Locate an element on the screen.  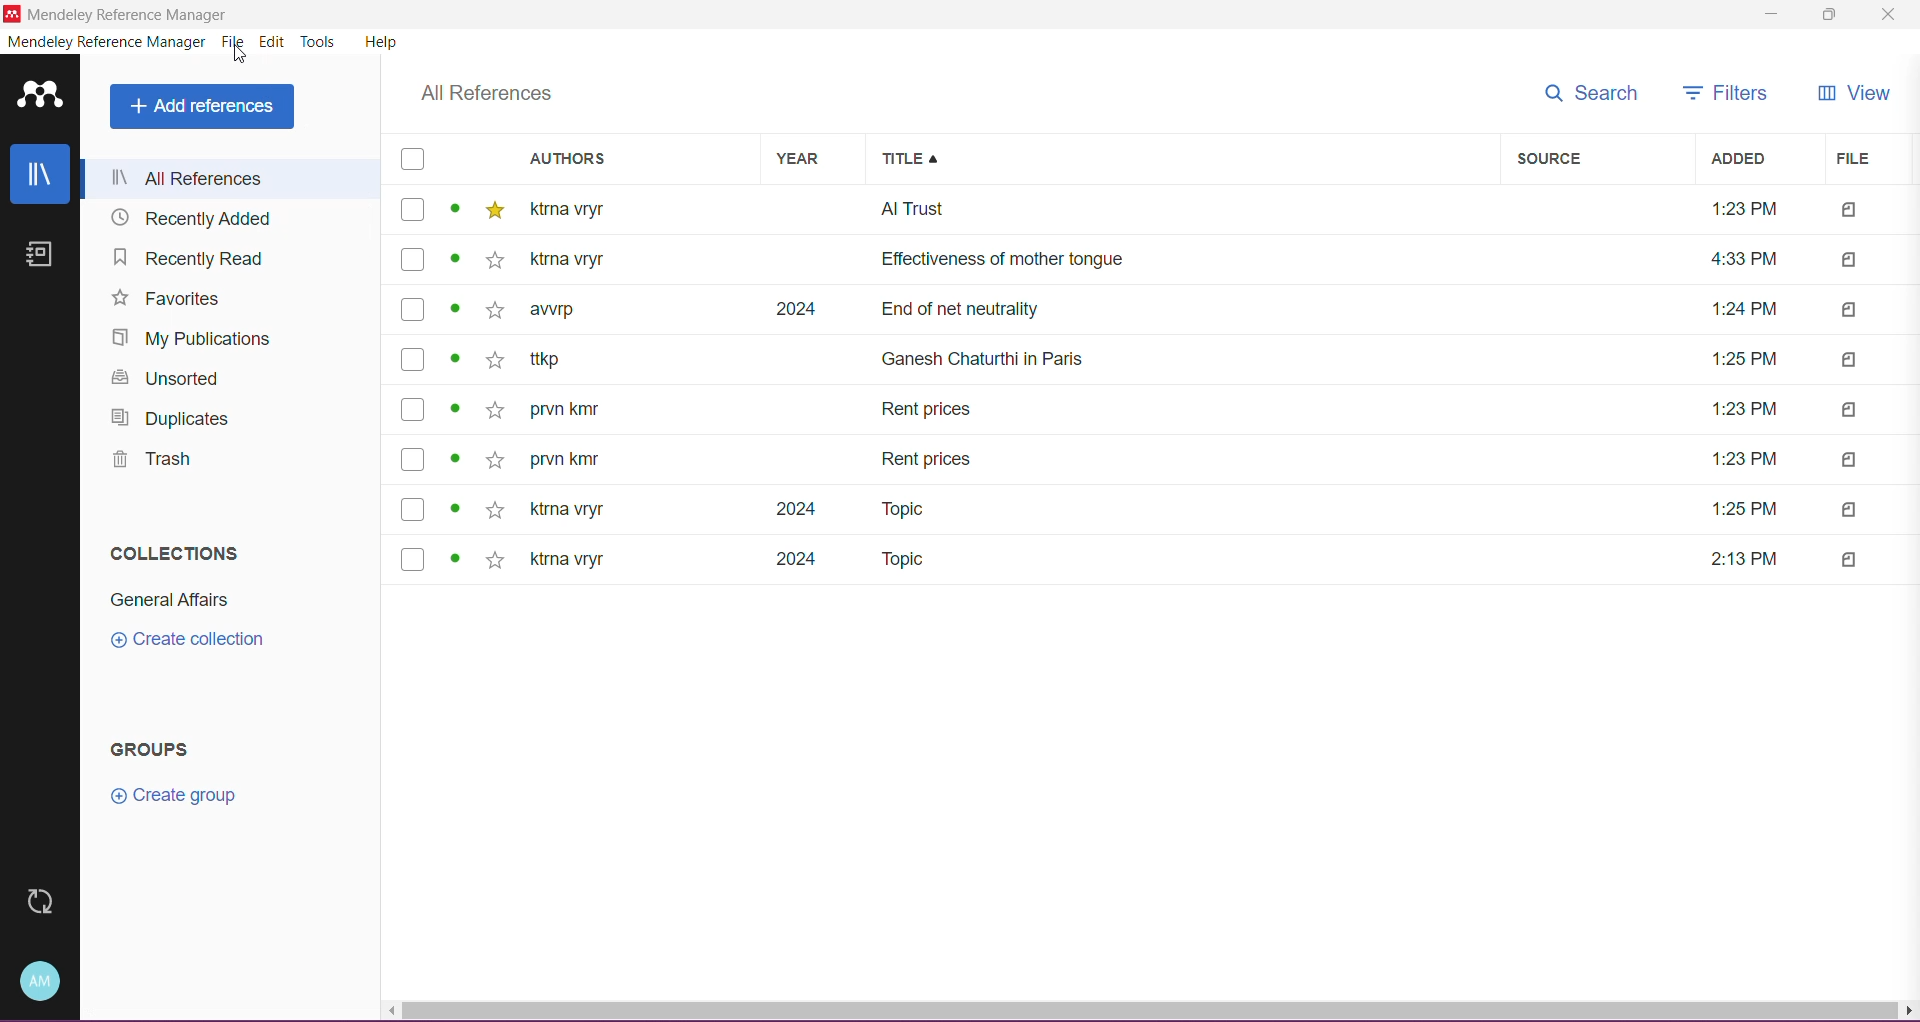
Favorites is located at coordinates (164, 300).